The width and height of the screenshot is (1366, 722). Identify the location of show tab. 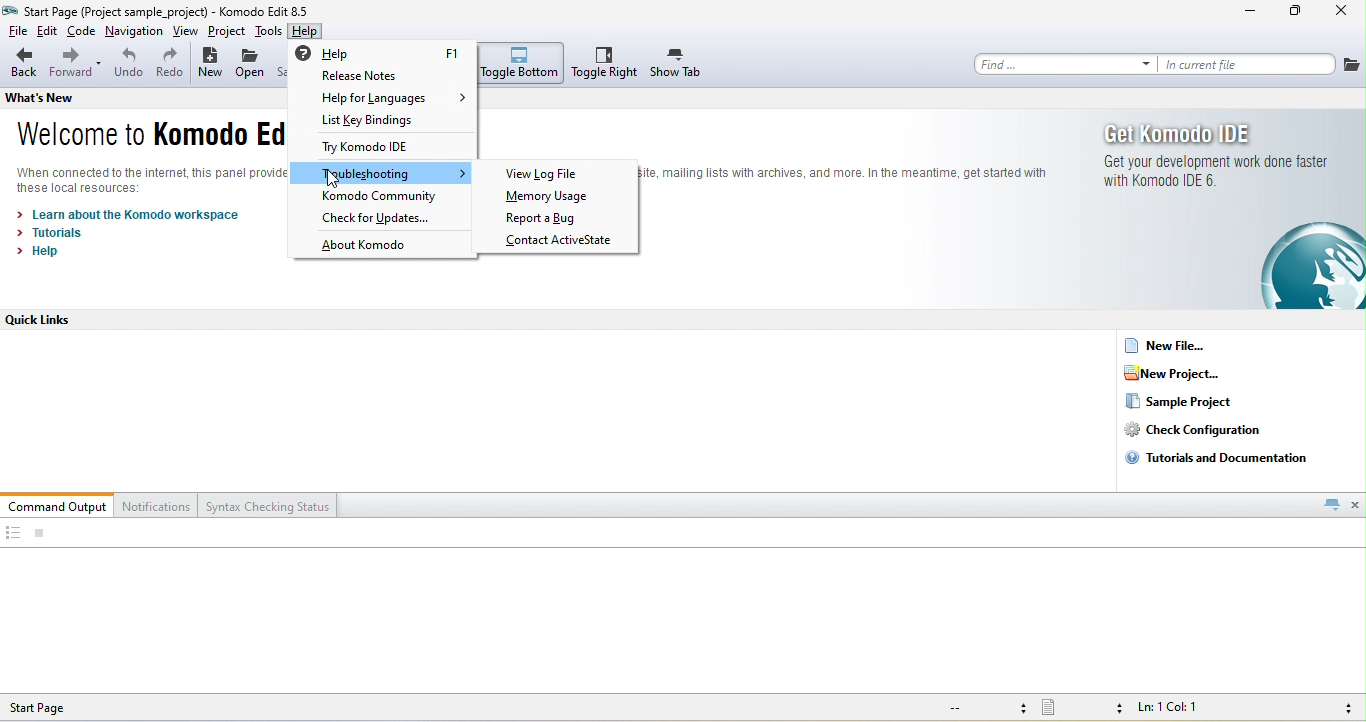
(677, 64).